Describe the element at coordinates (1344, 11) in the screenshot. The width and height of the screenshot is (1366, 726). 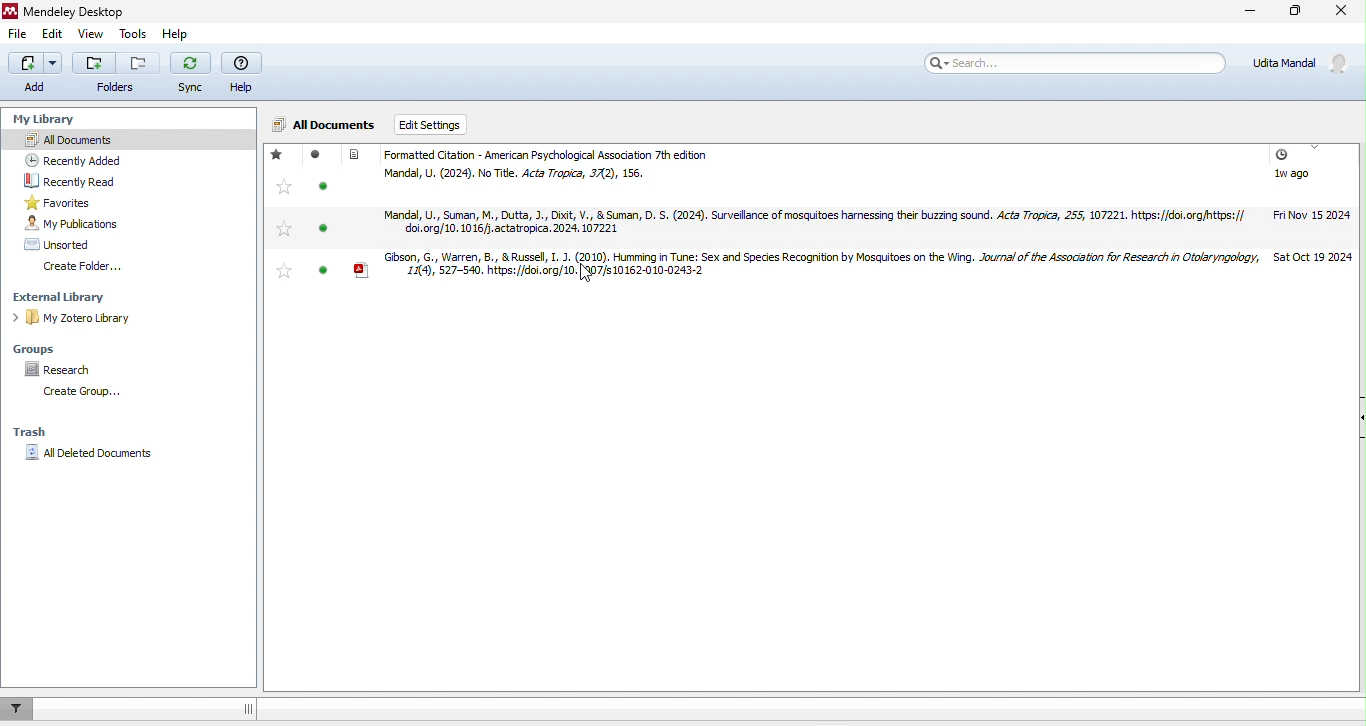
I see `close` at that location.